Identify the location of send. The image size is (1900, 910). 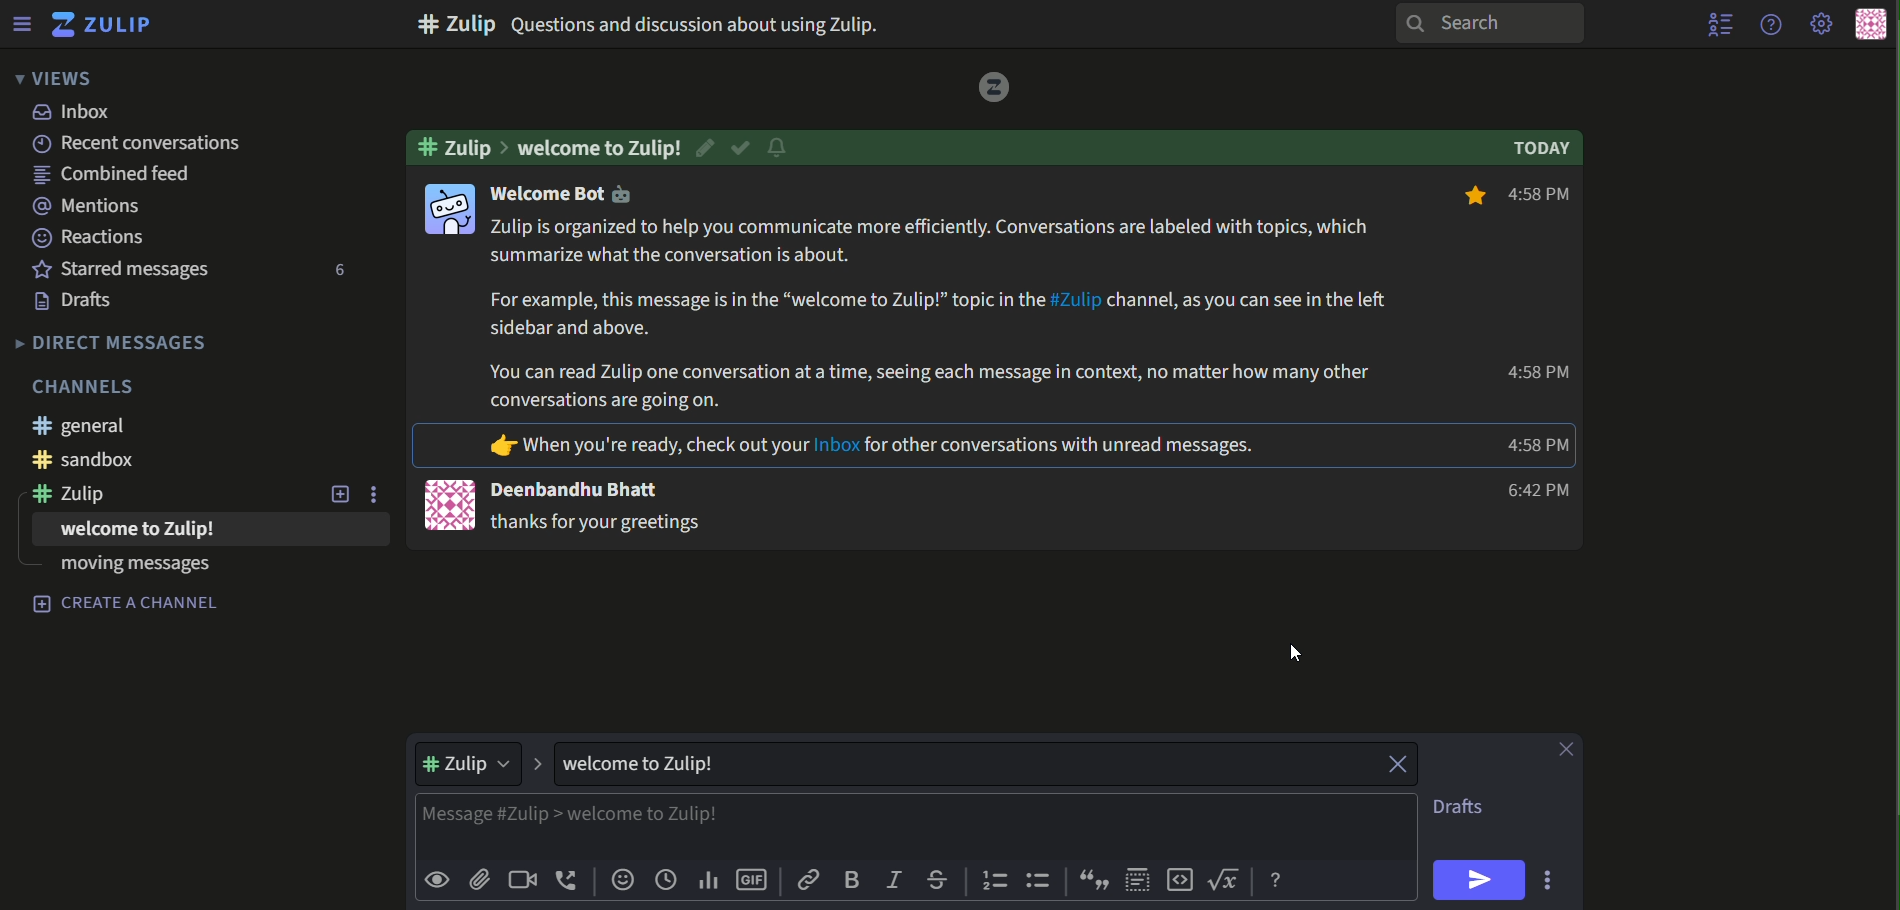
(1481, 880).